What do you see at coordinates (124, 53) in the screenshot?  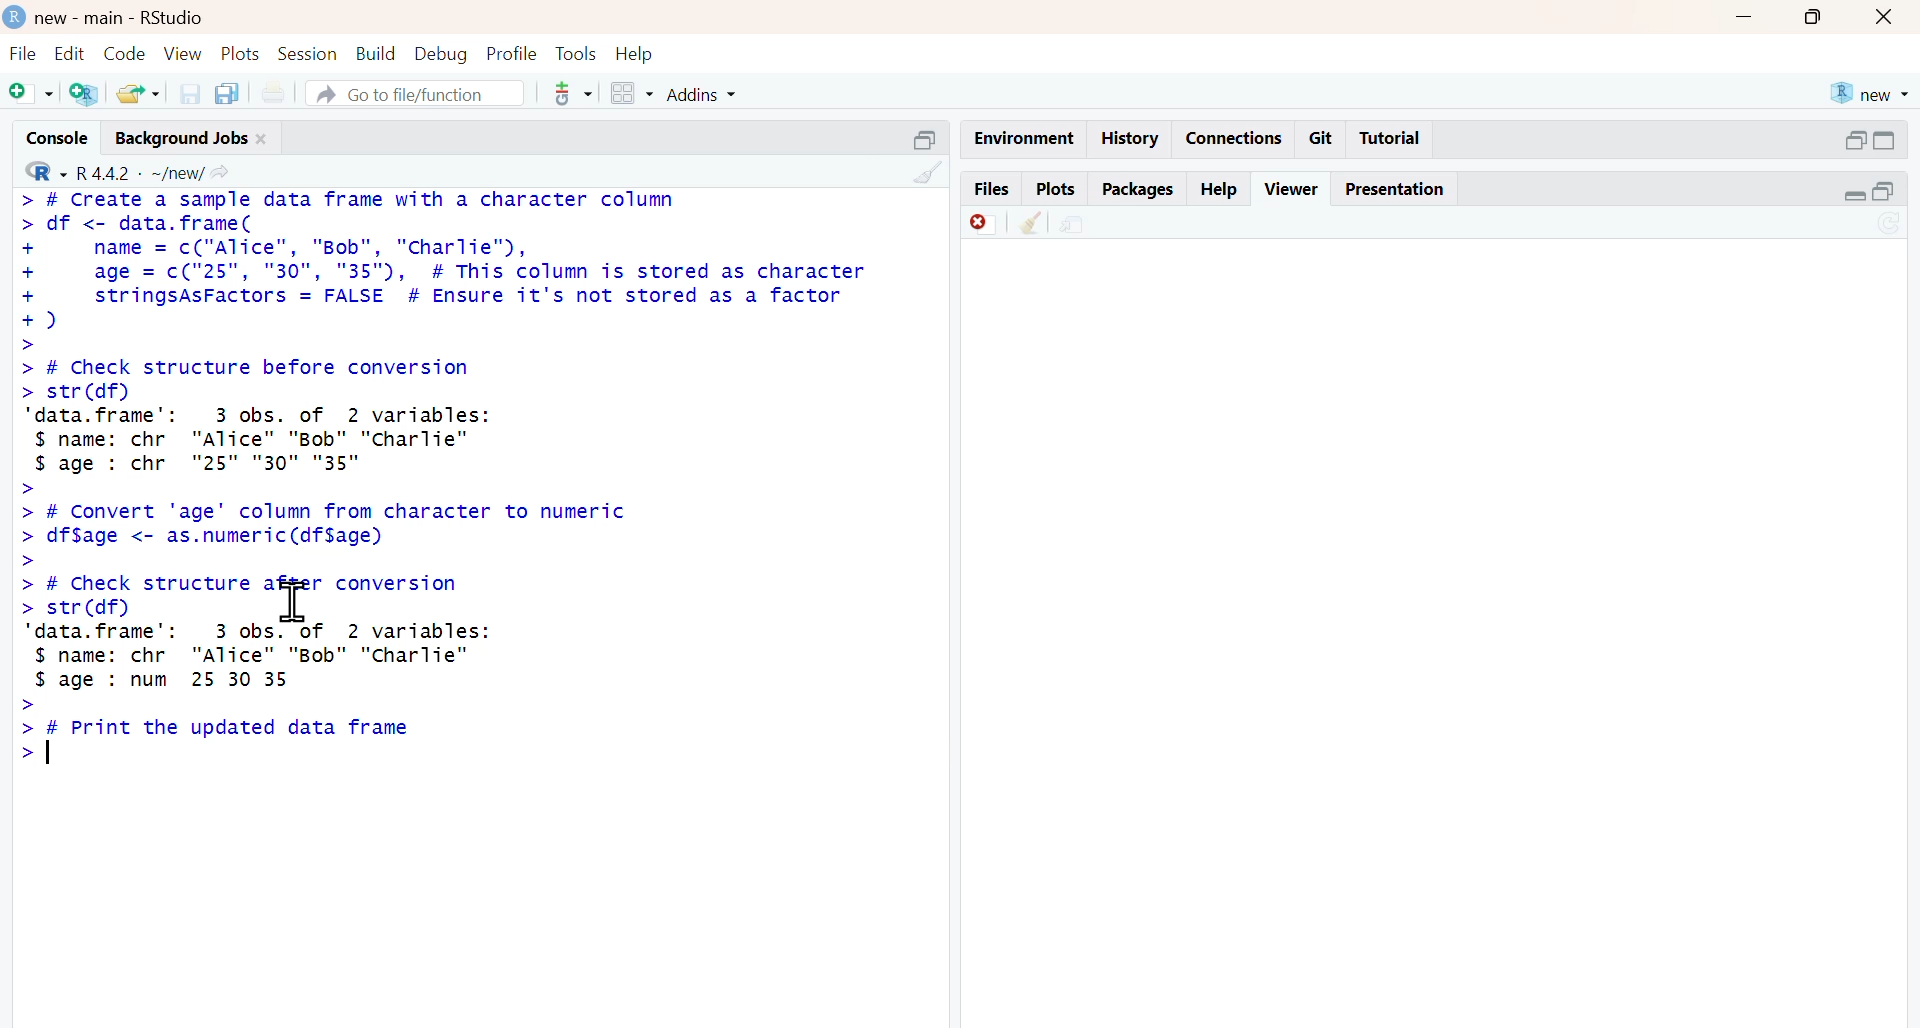 I see `code` at bounding box center [124, 53].